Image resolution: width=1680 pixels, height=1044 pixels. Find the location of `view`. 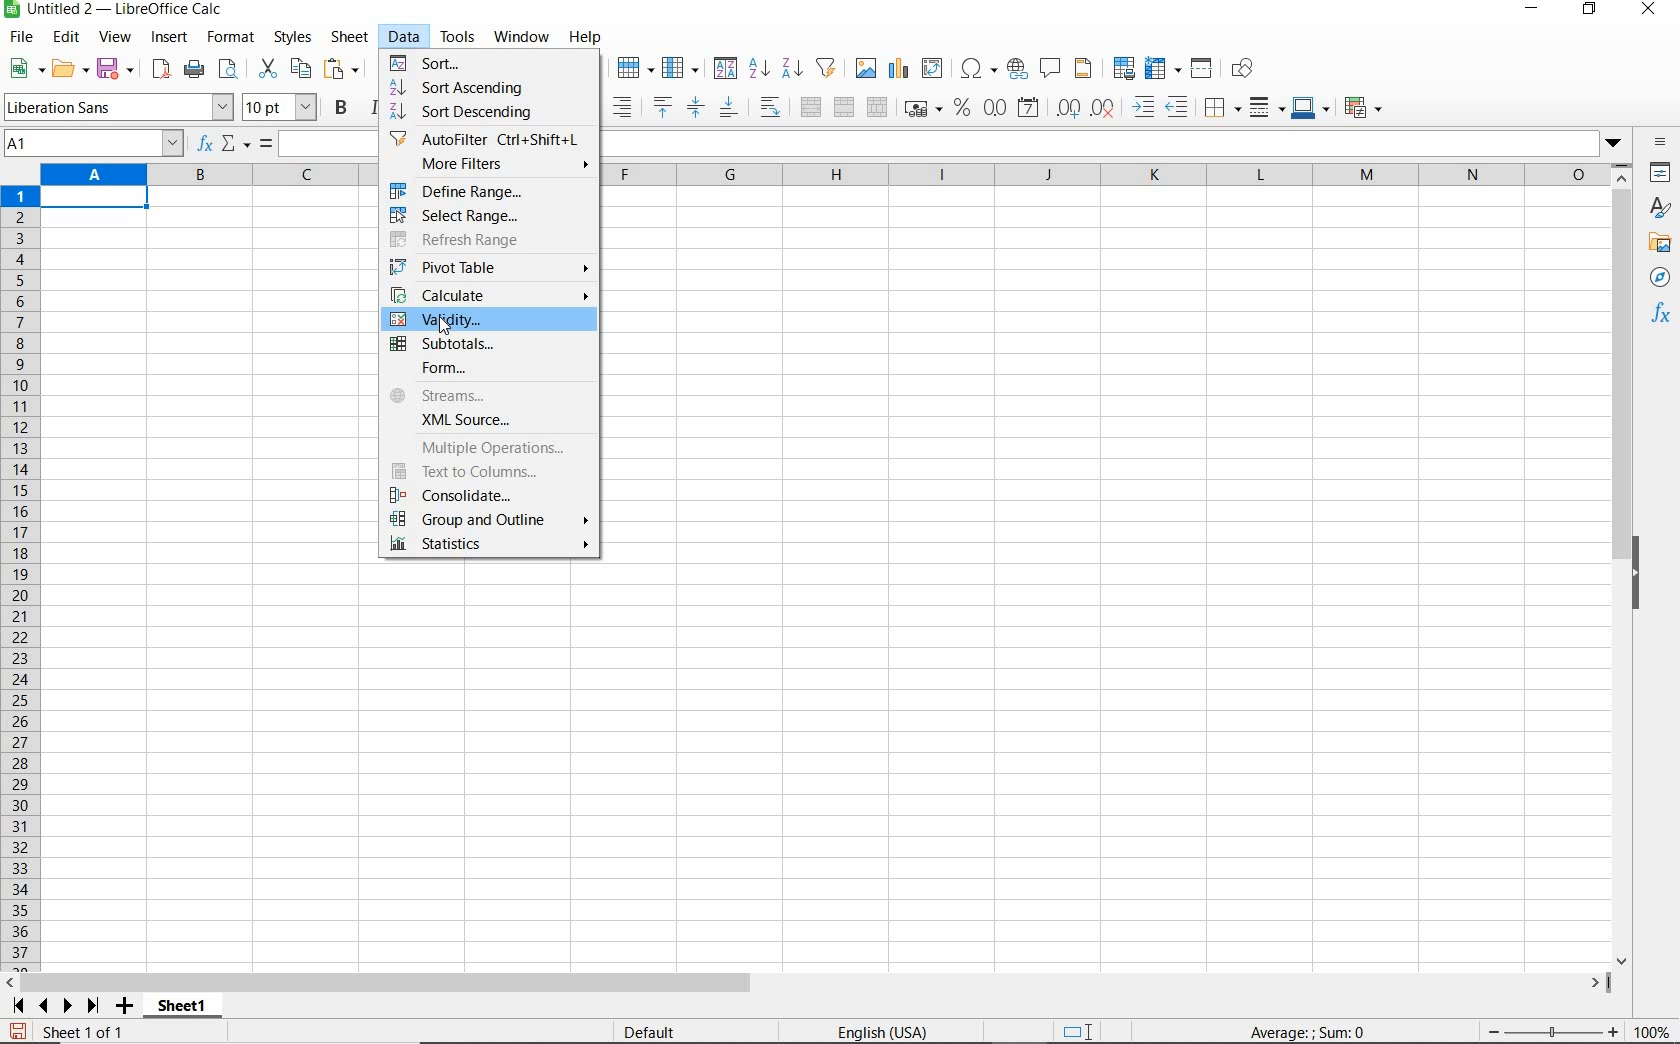

view is located at coordinates (116, 39).